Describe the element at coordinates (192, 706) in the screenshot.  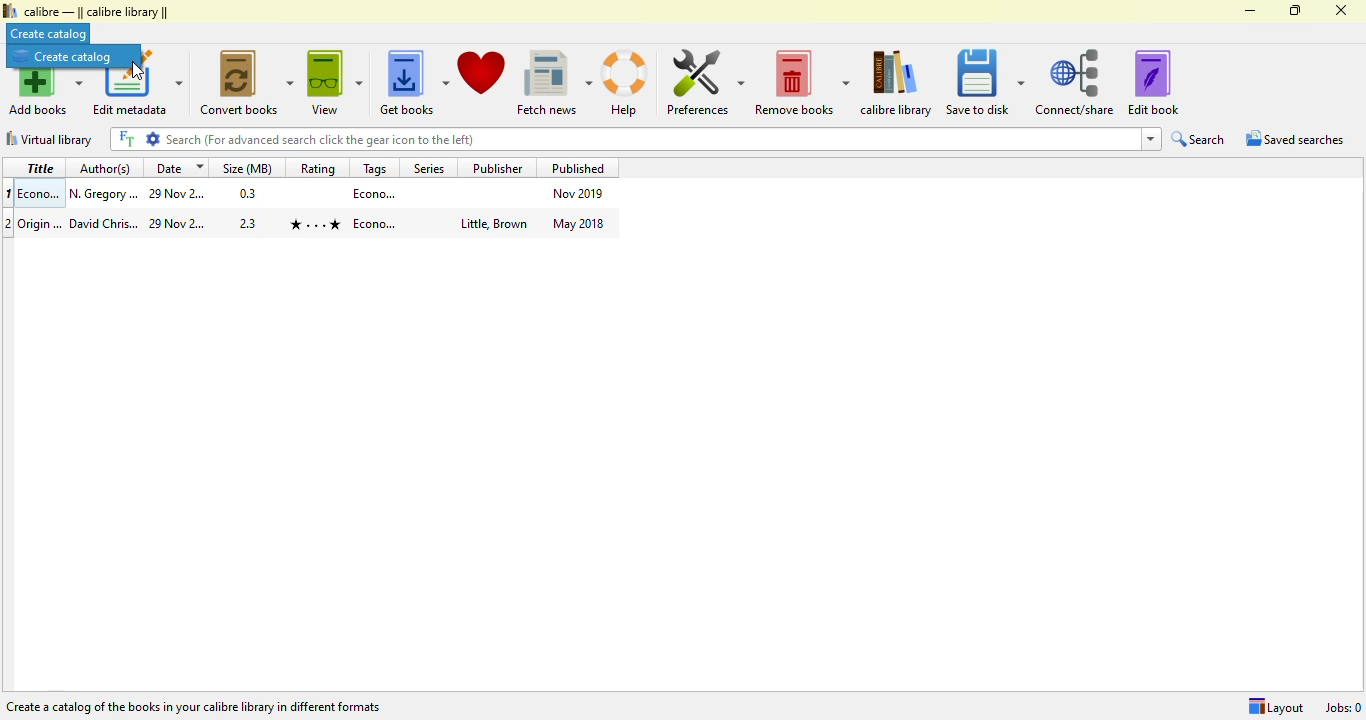
I see `create a catalog of the books in your calibre library in different formats` at that location.